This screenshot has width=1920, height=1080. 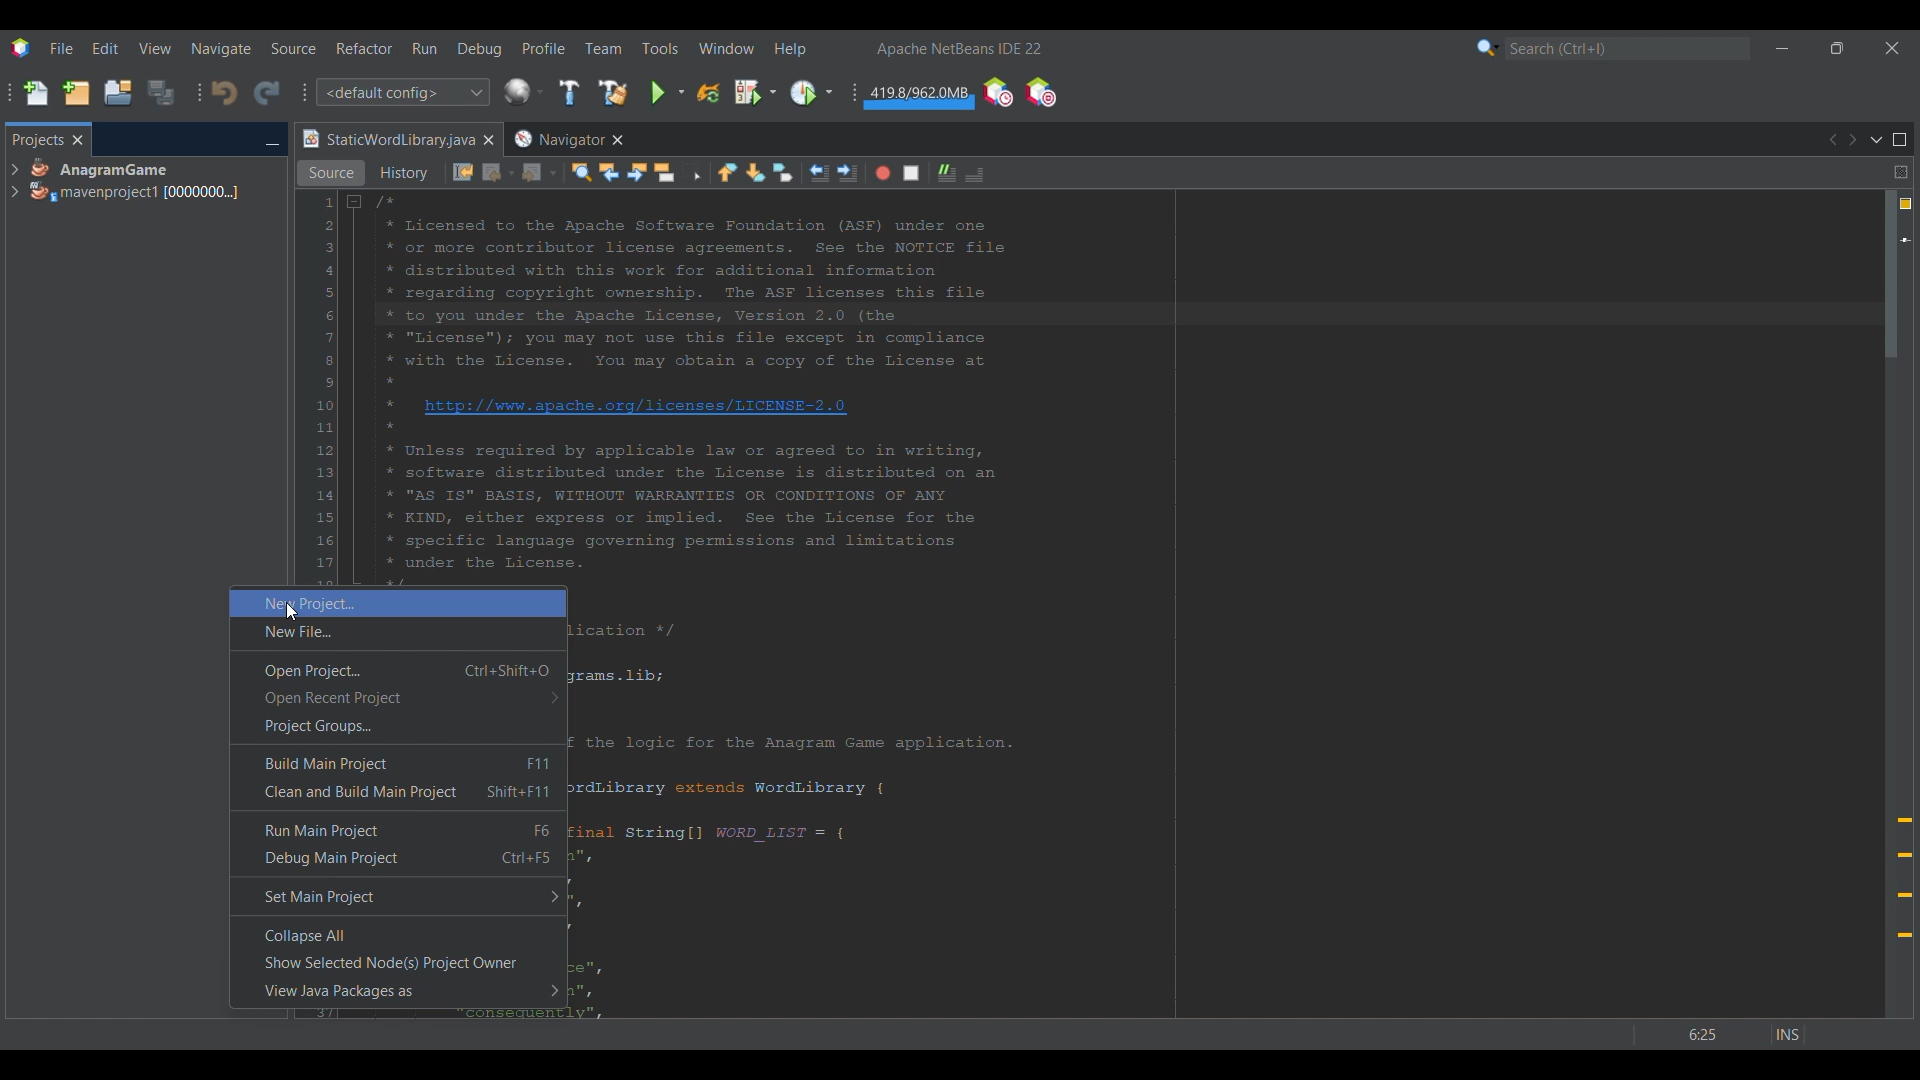 I want to click on Search box, so click(x=1628, y=48).